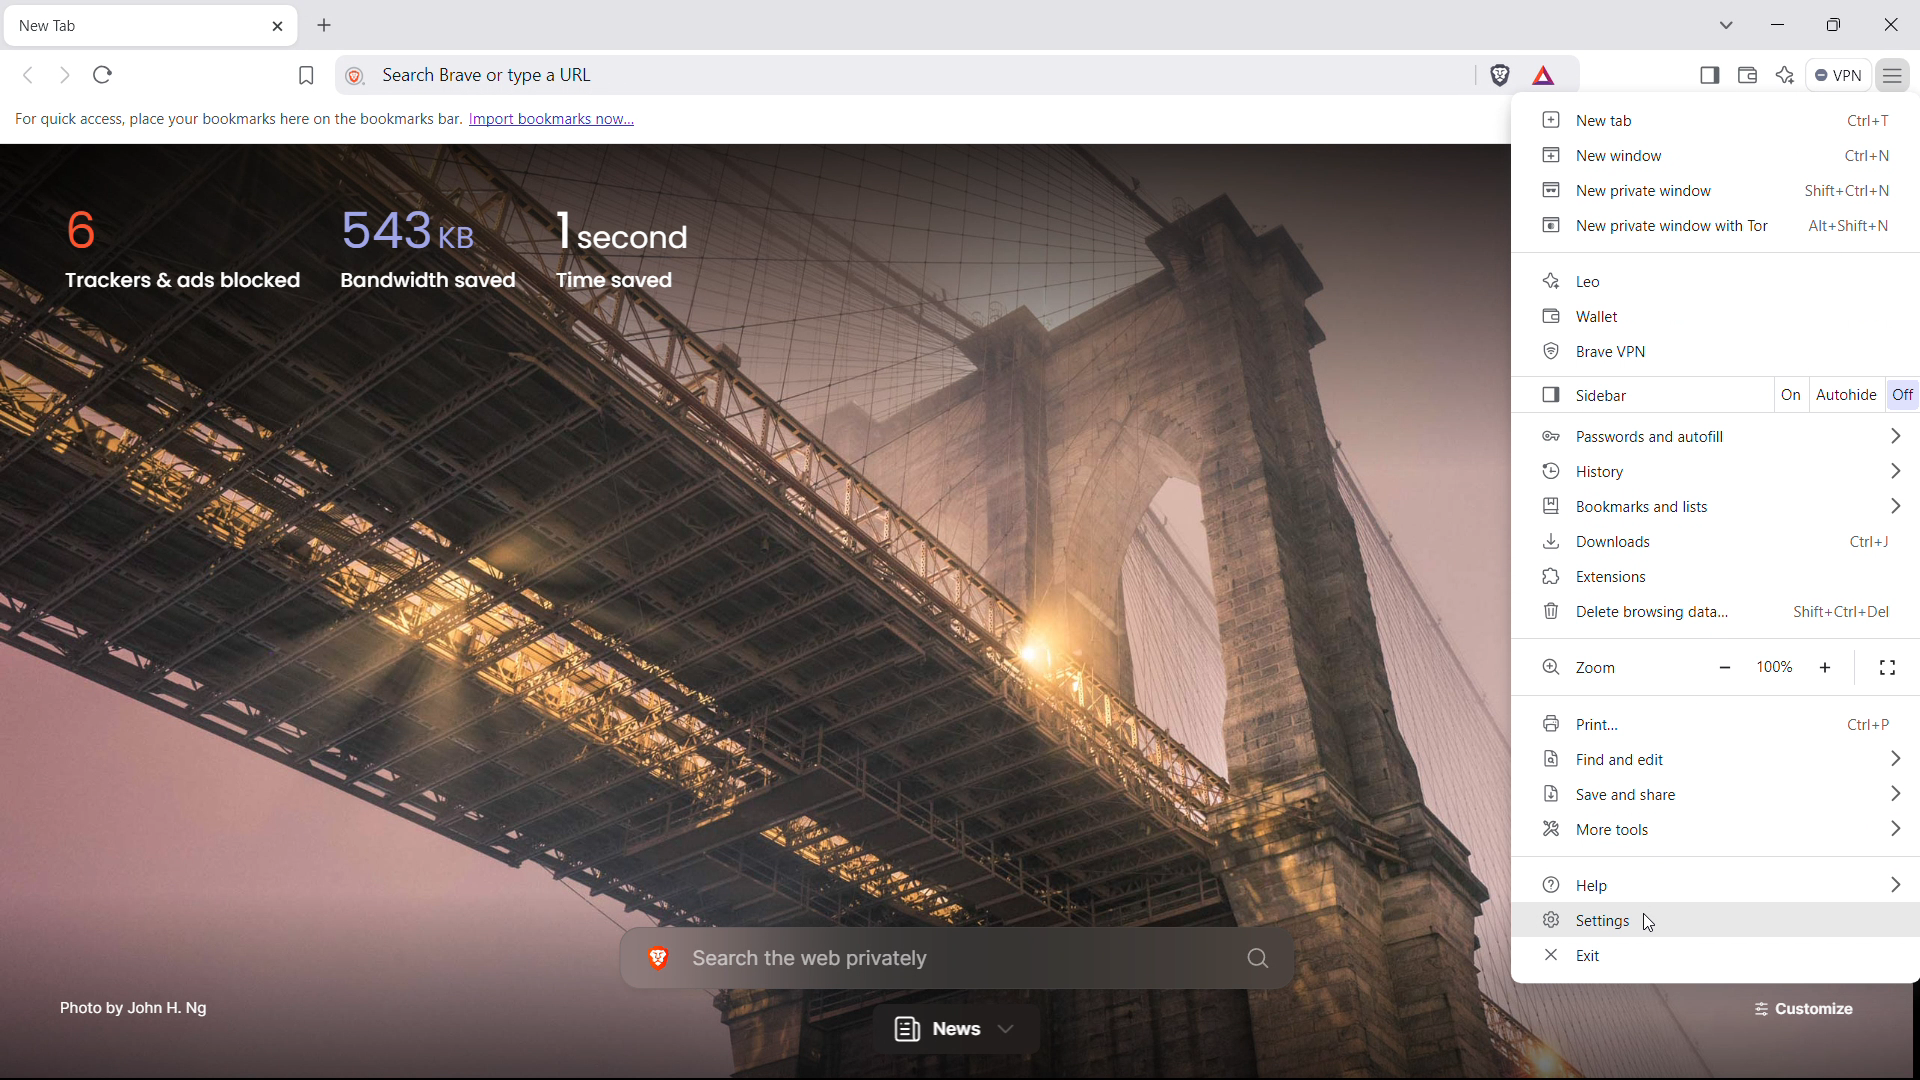  I want to click on Customize, so click(1817, 1008).